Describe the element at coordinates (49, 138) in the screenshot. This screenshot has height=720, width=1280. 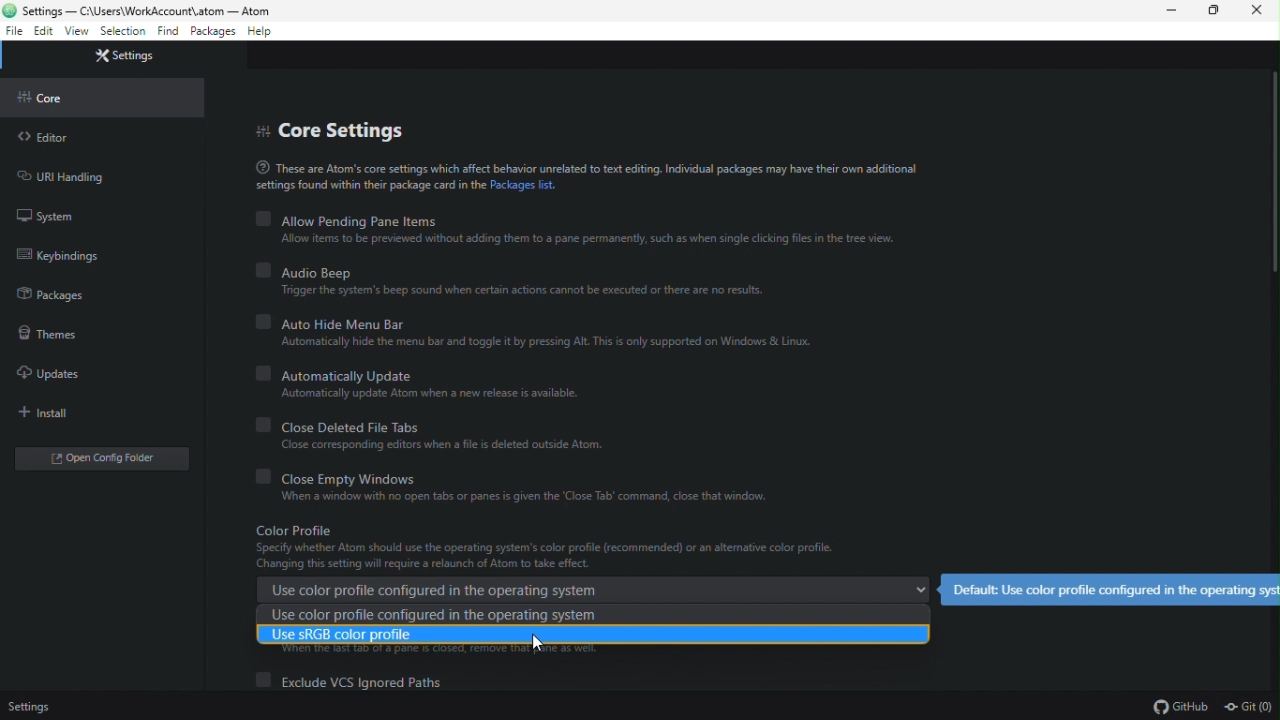
I see `editor` at that location.